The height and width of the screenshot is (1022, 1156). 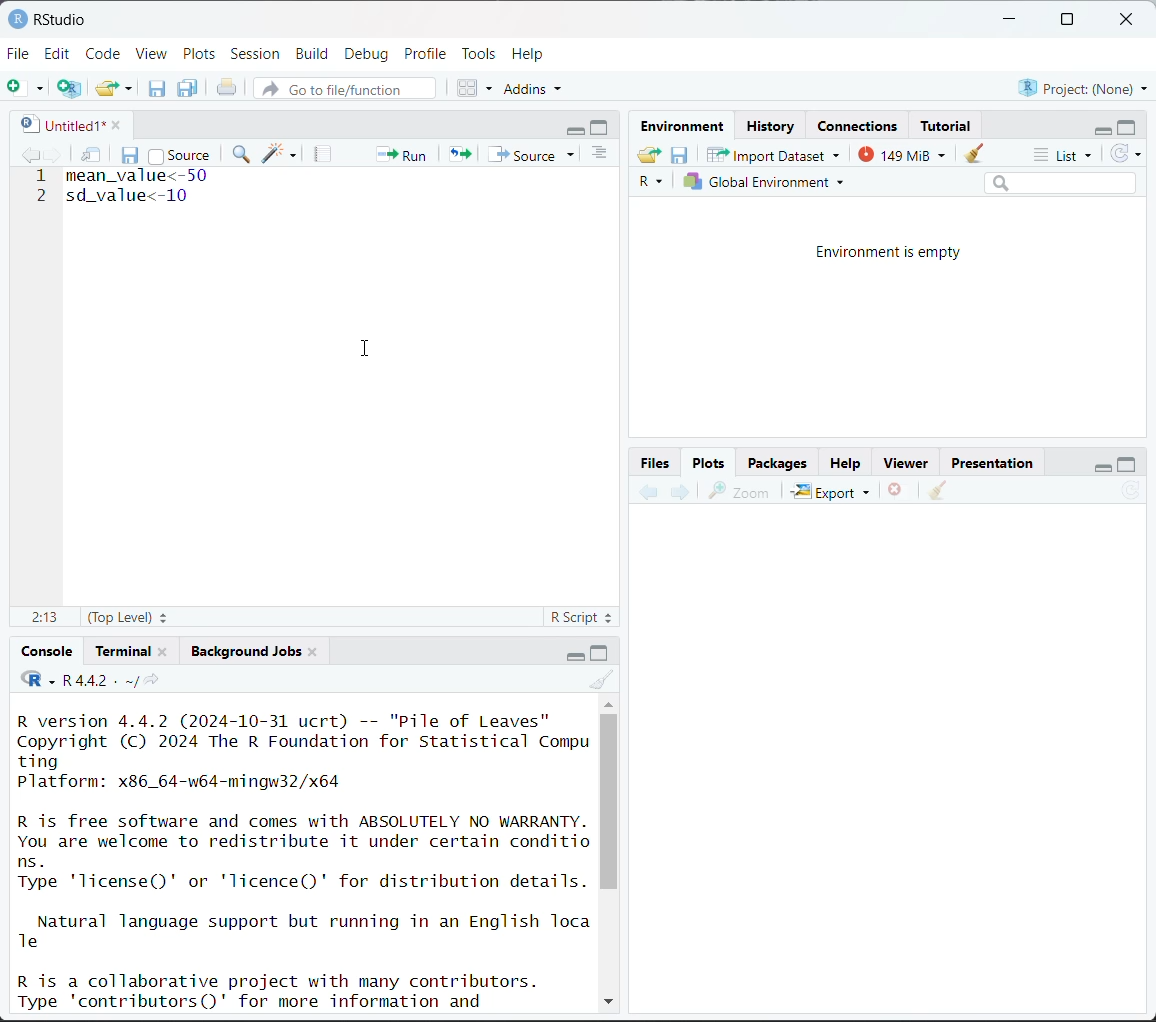 What do you see at coordinates (969, 150) in the screenshot?
I see `clear objects from workspace` at bounding box center [969, 150].